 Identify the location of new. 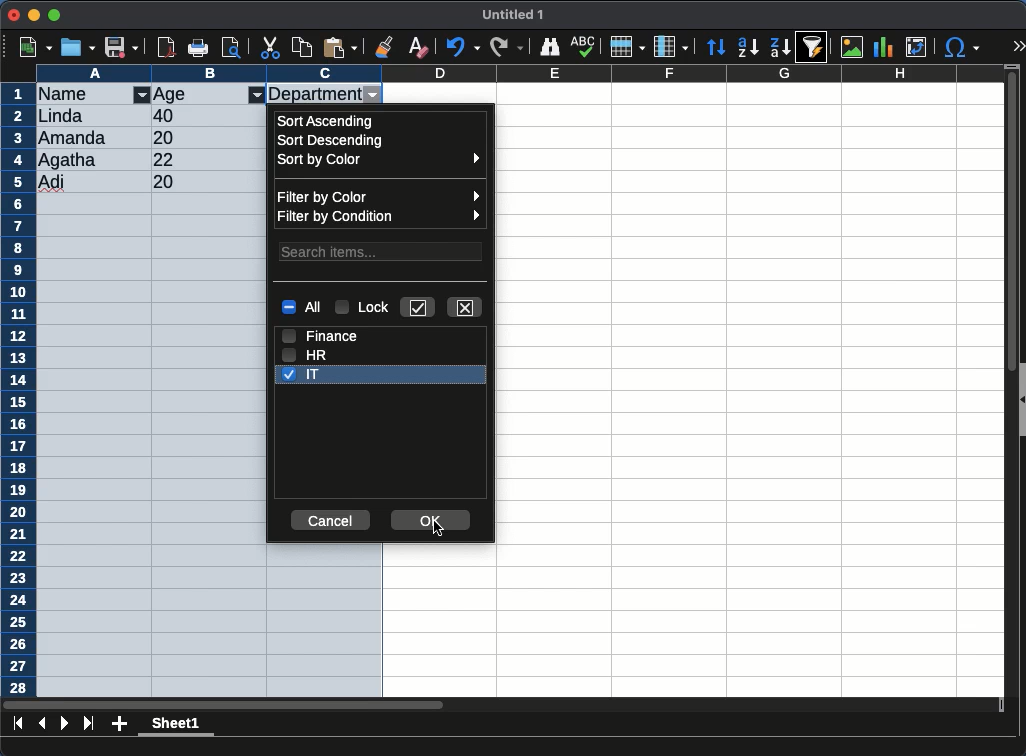
(34, 47).